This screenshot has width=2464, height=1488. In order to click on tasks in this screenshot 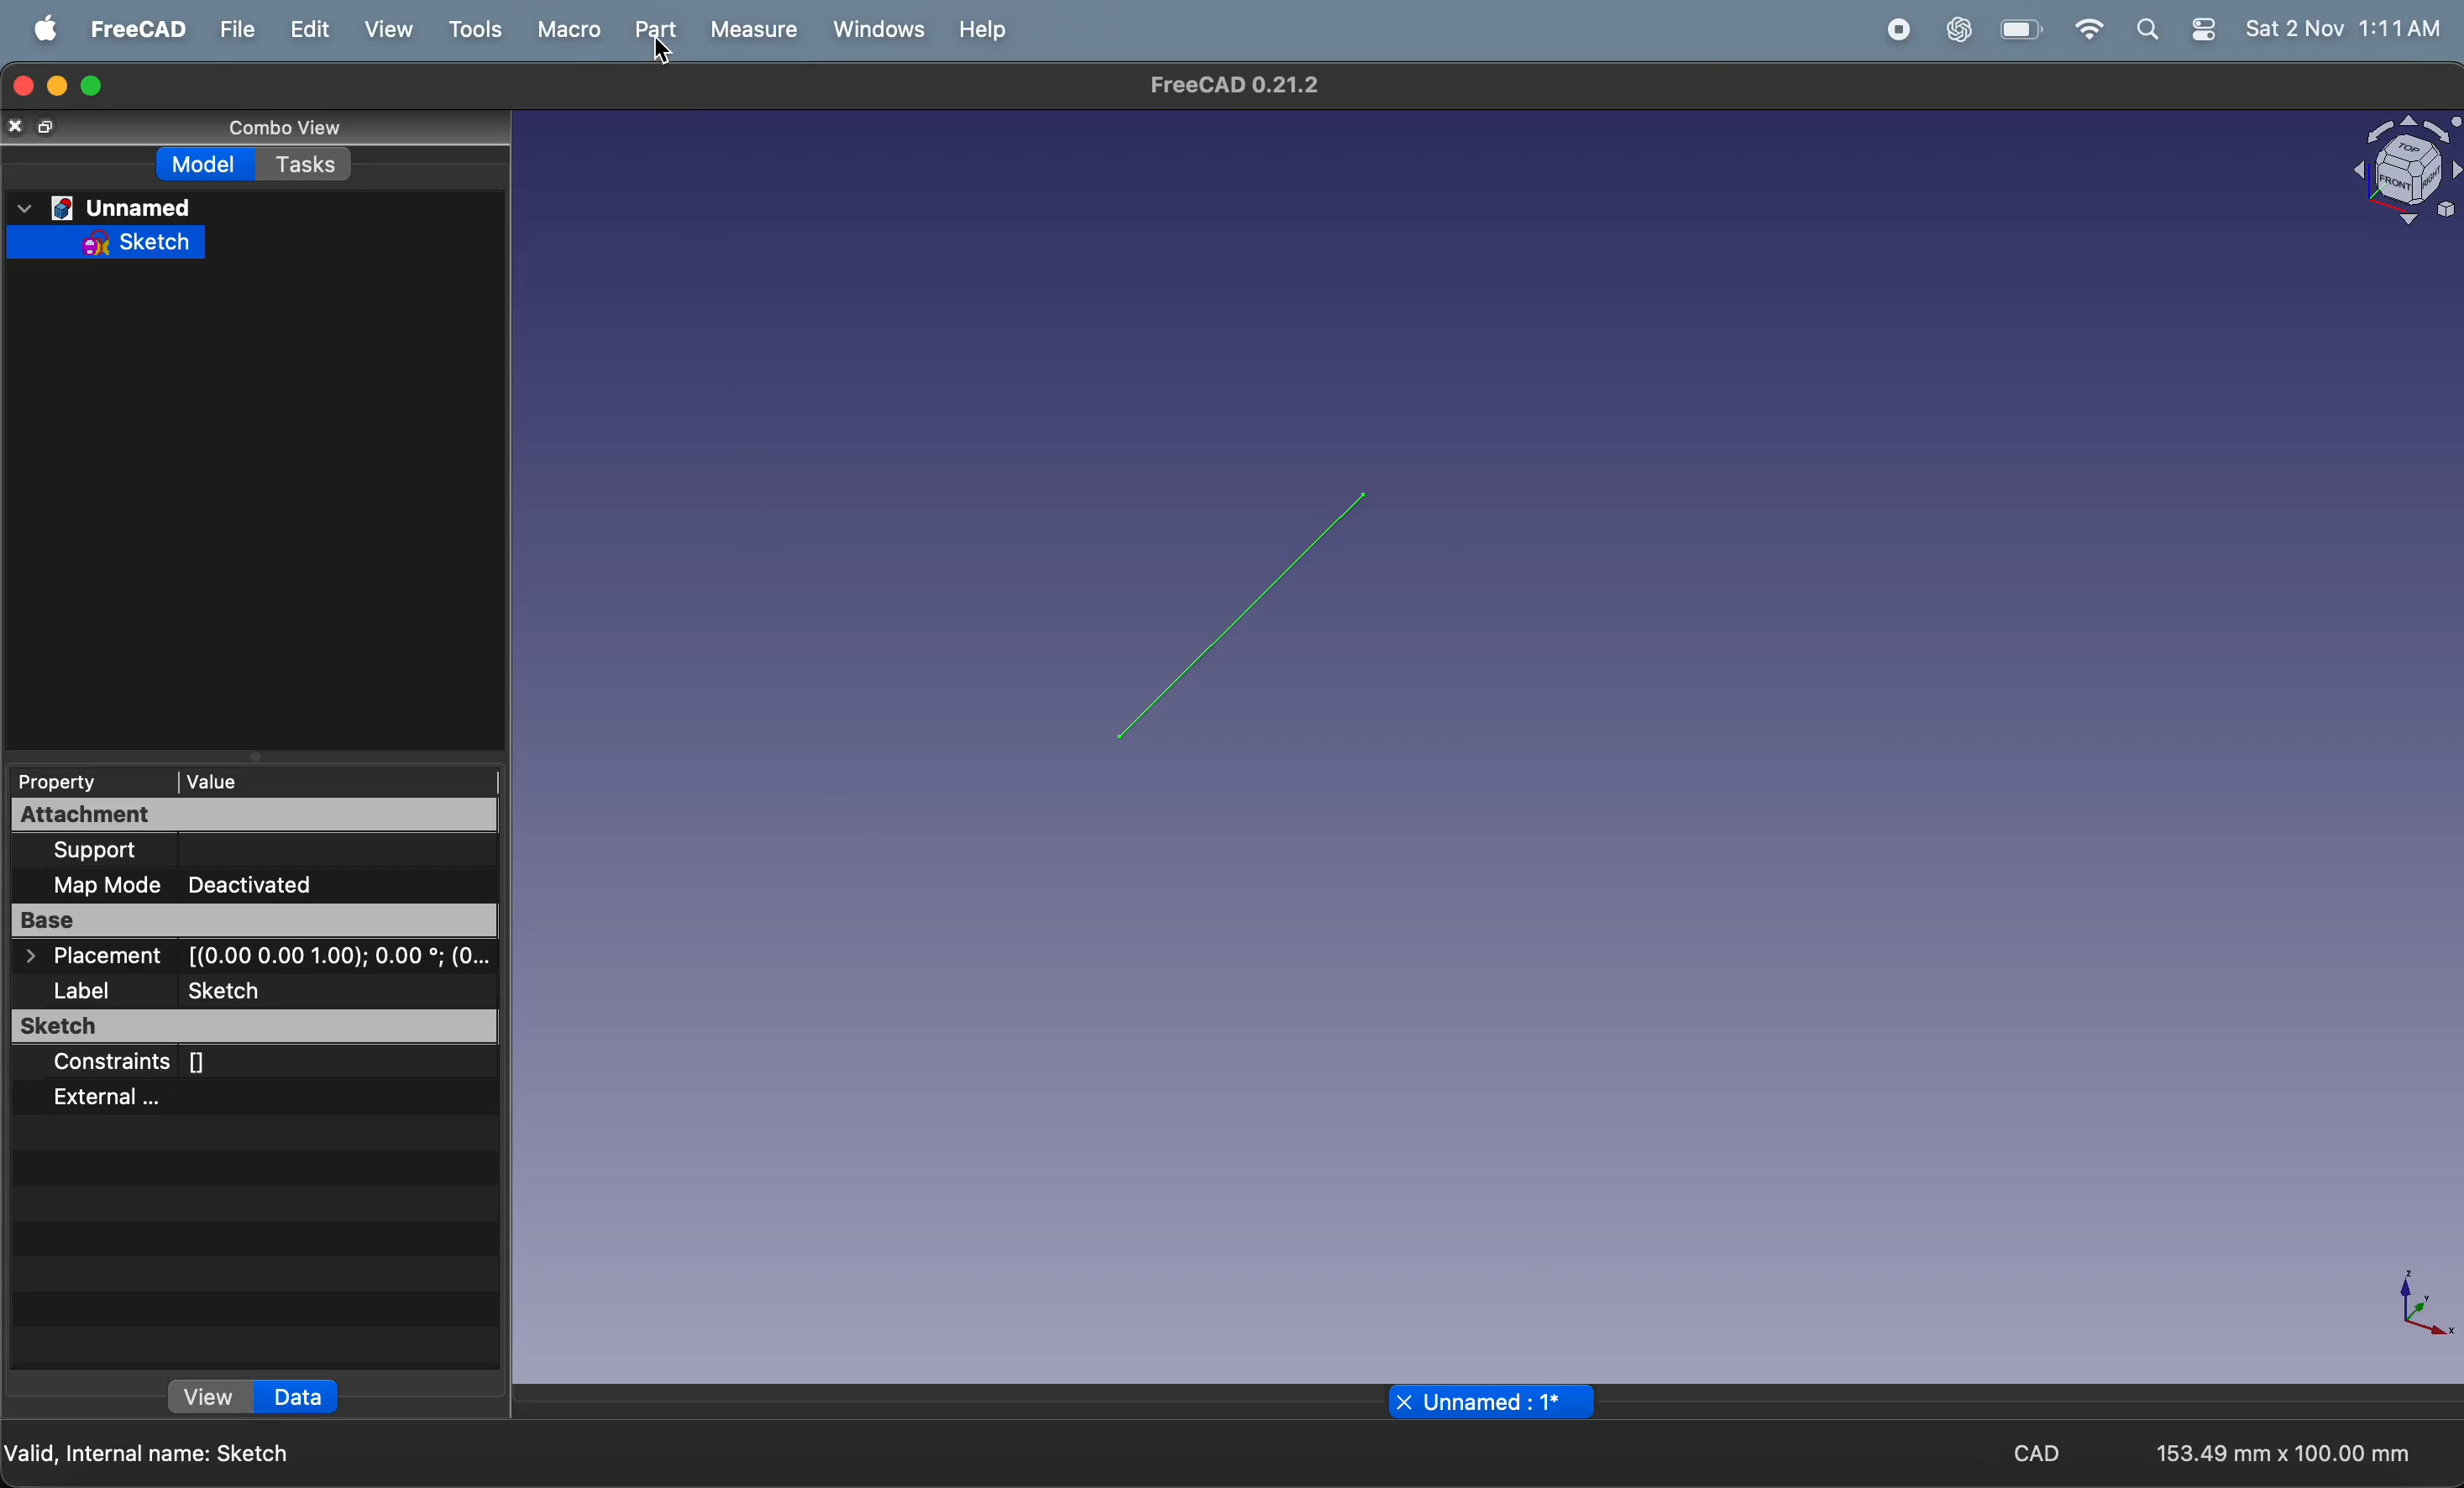, I will do `click(304, 163)`.